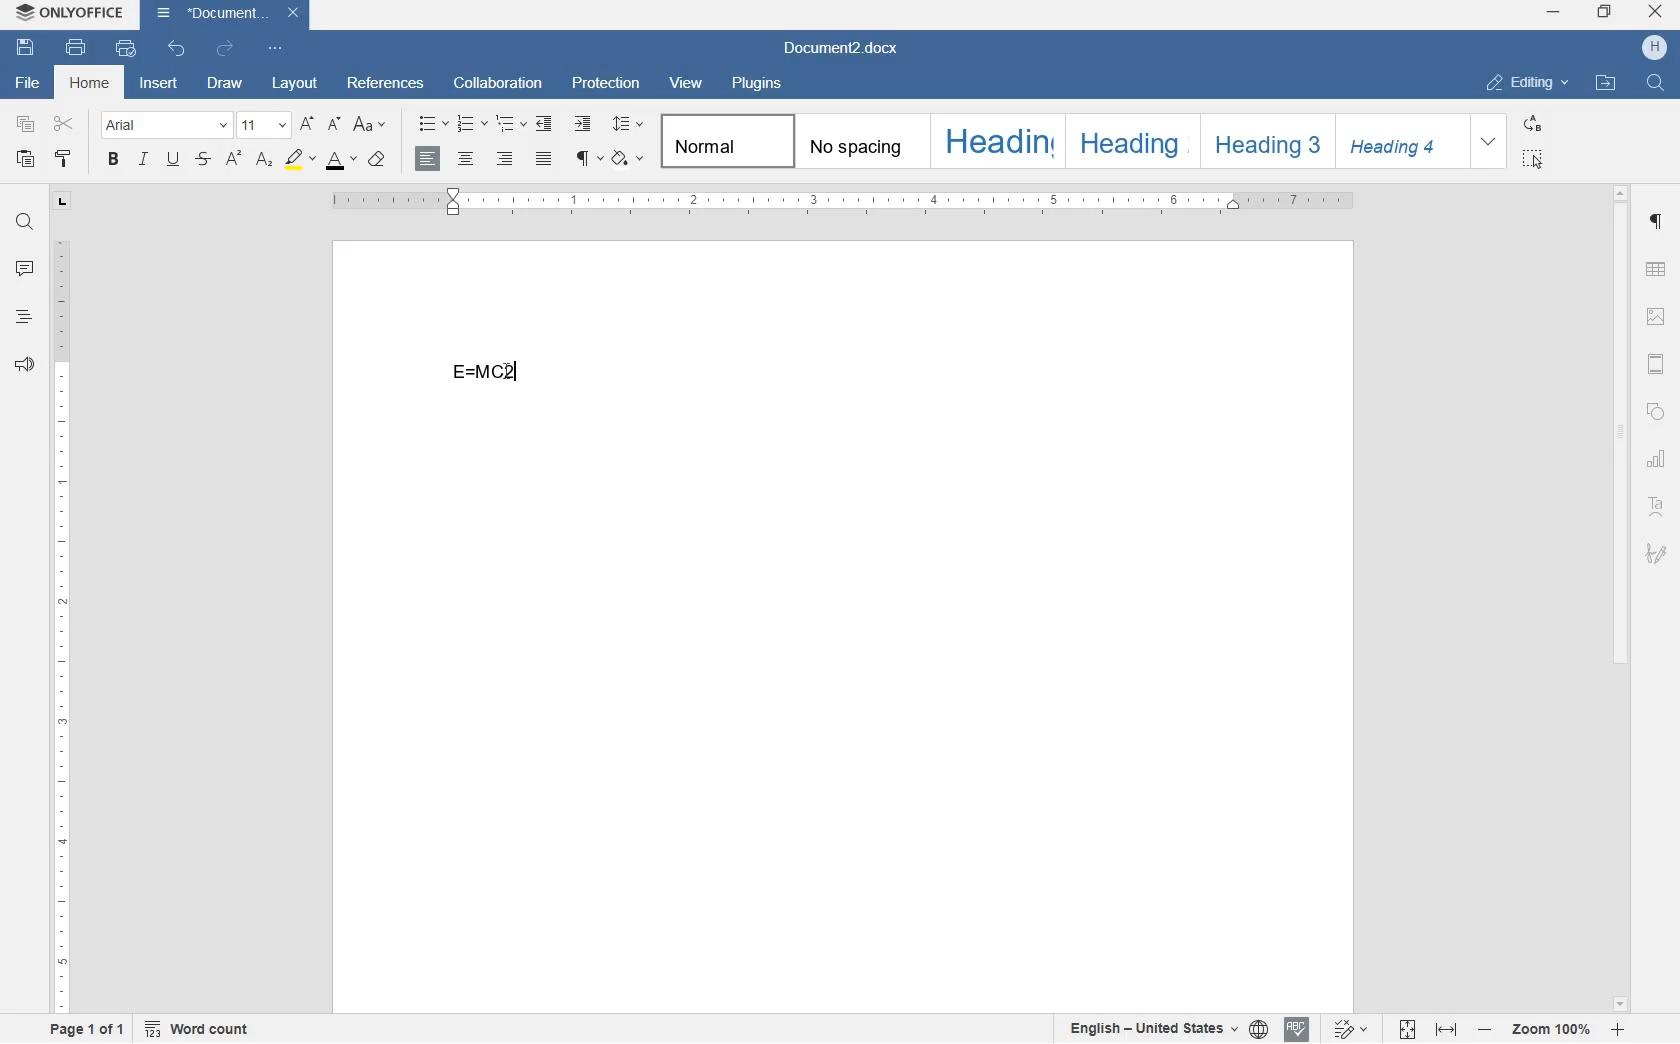 Image resolution: width=1680 pixels, height=1044 pixels. What do you see at coordinates (125, 48) in the screenshot?
I see `quick print` at bounding box center [125, 48].